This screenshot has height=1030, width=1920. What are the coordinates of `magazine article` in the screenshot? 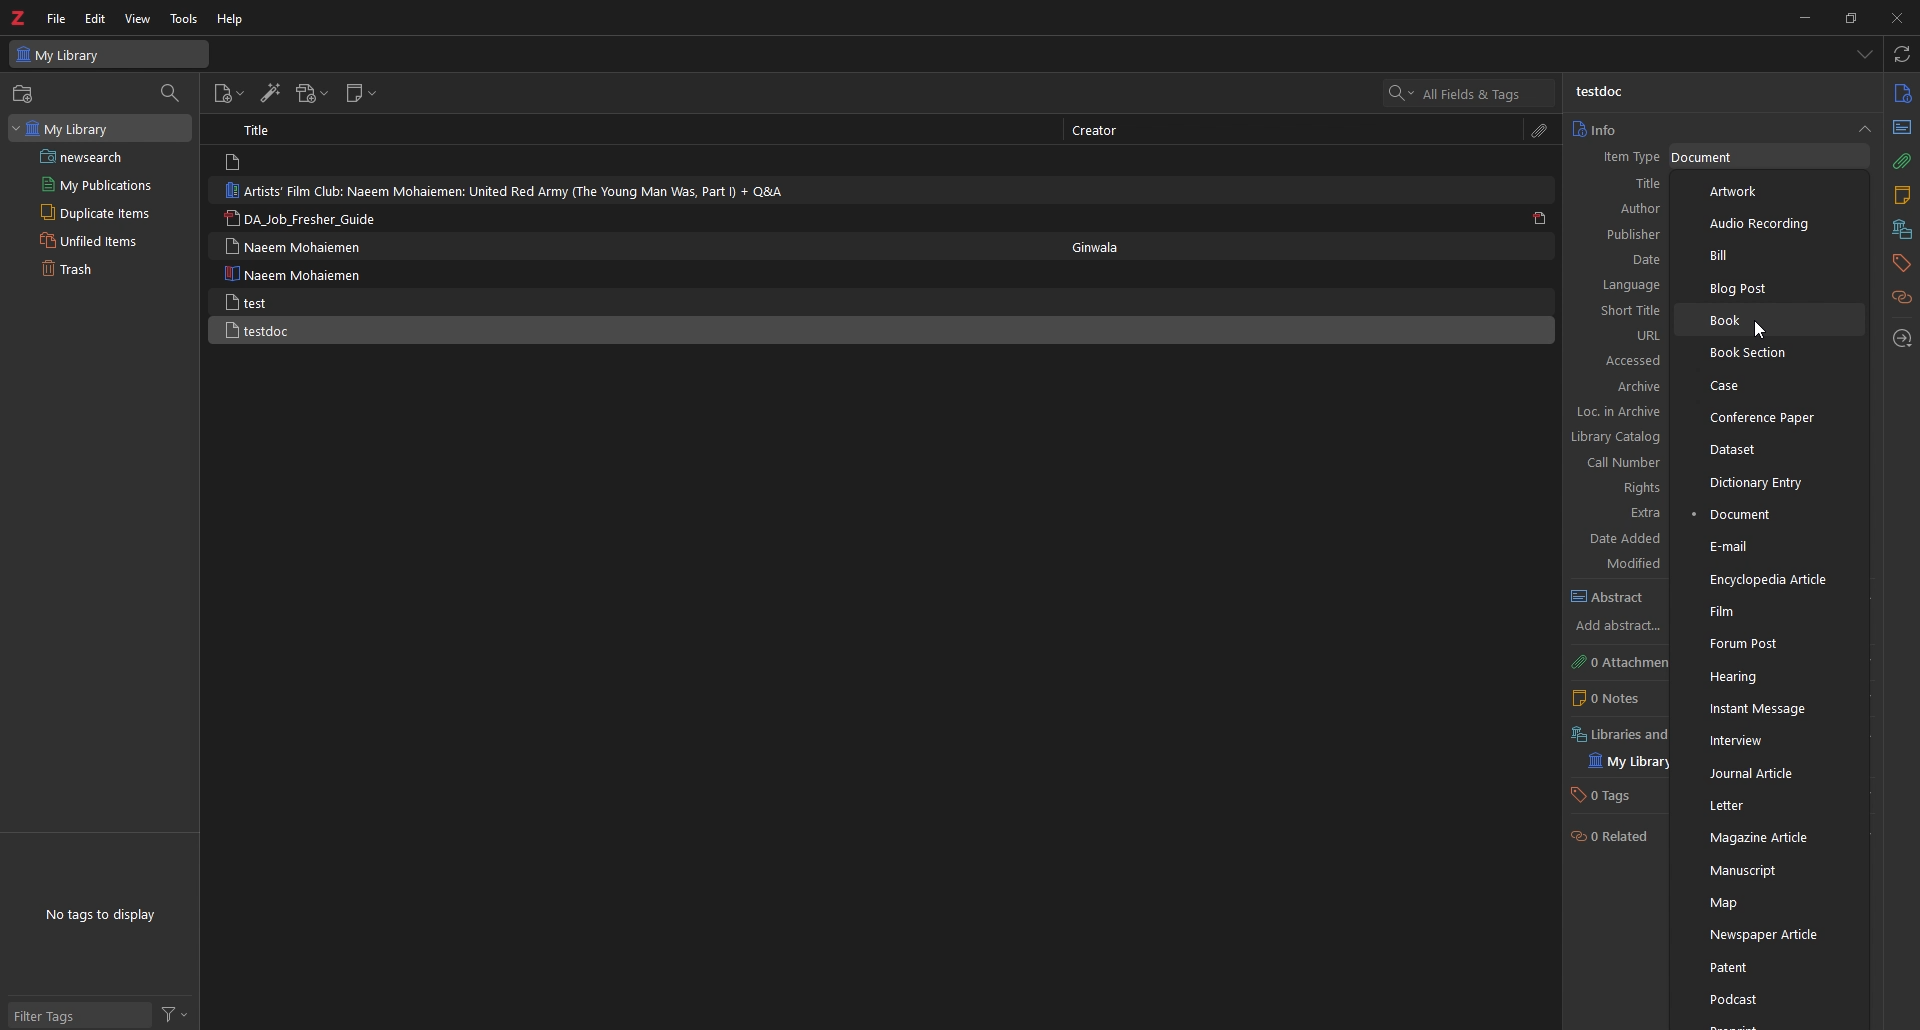 It's located at (1769, 838).